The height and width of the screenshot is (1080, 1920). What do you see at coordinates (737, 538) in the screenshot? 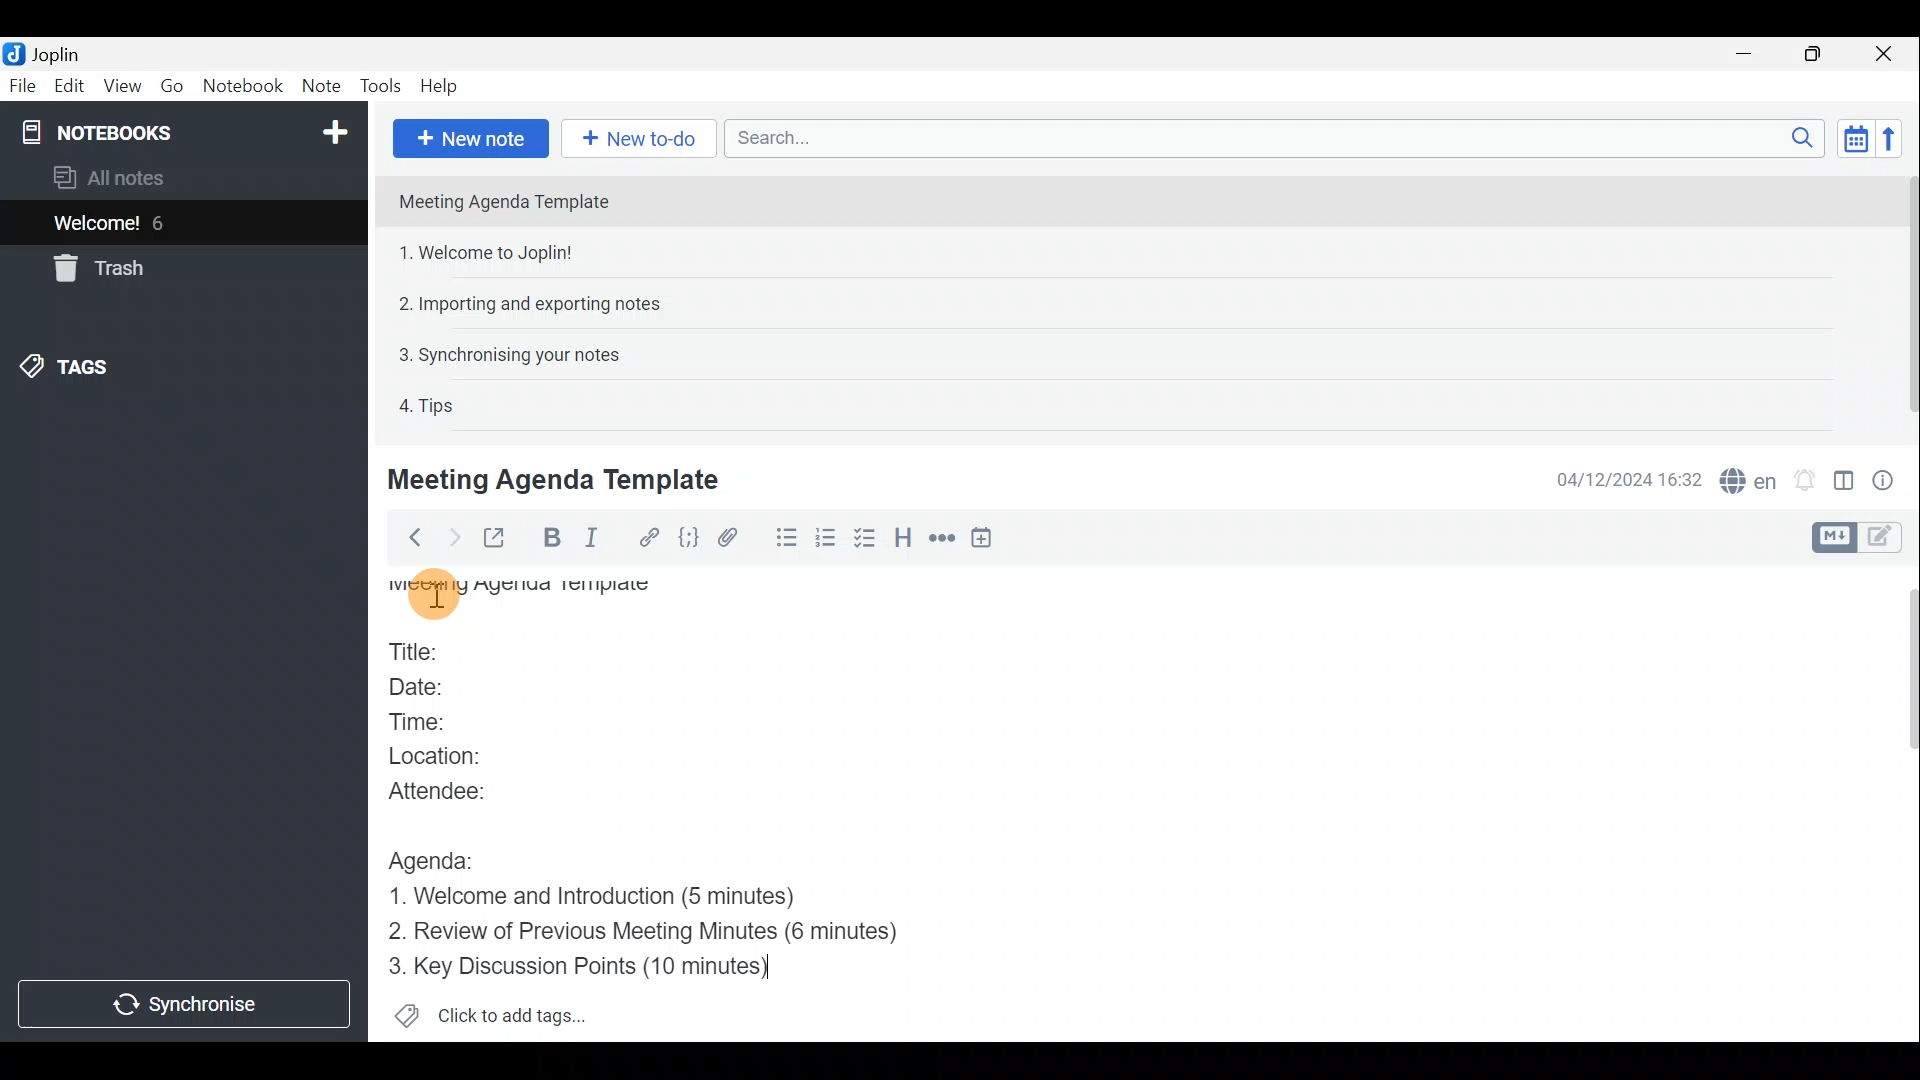
I see `Attach file` at bounding box center [737, 538].